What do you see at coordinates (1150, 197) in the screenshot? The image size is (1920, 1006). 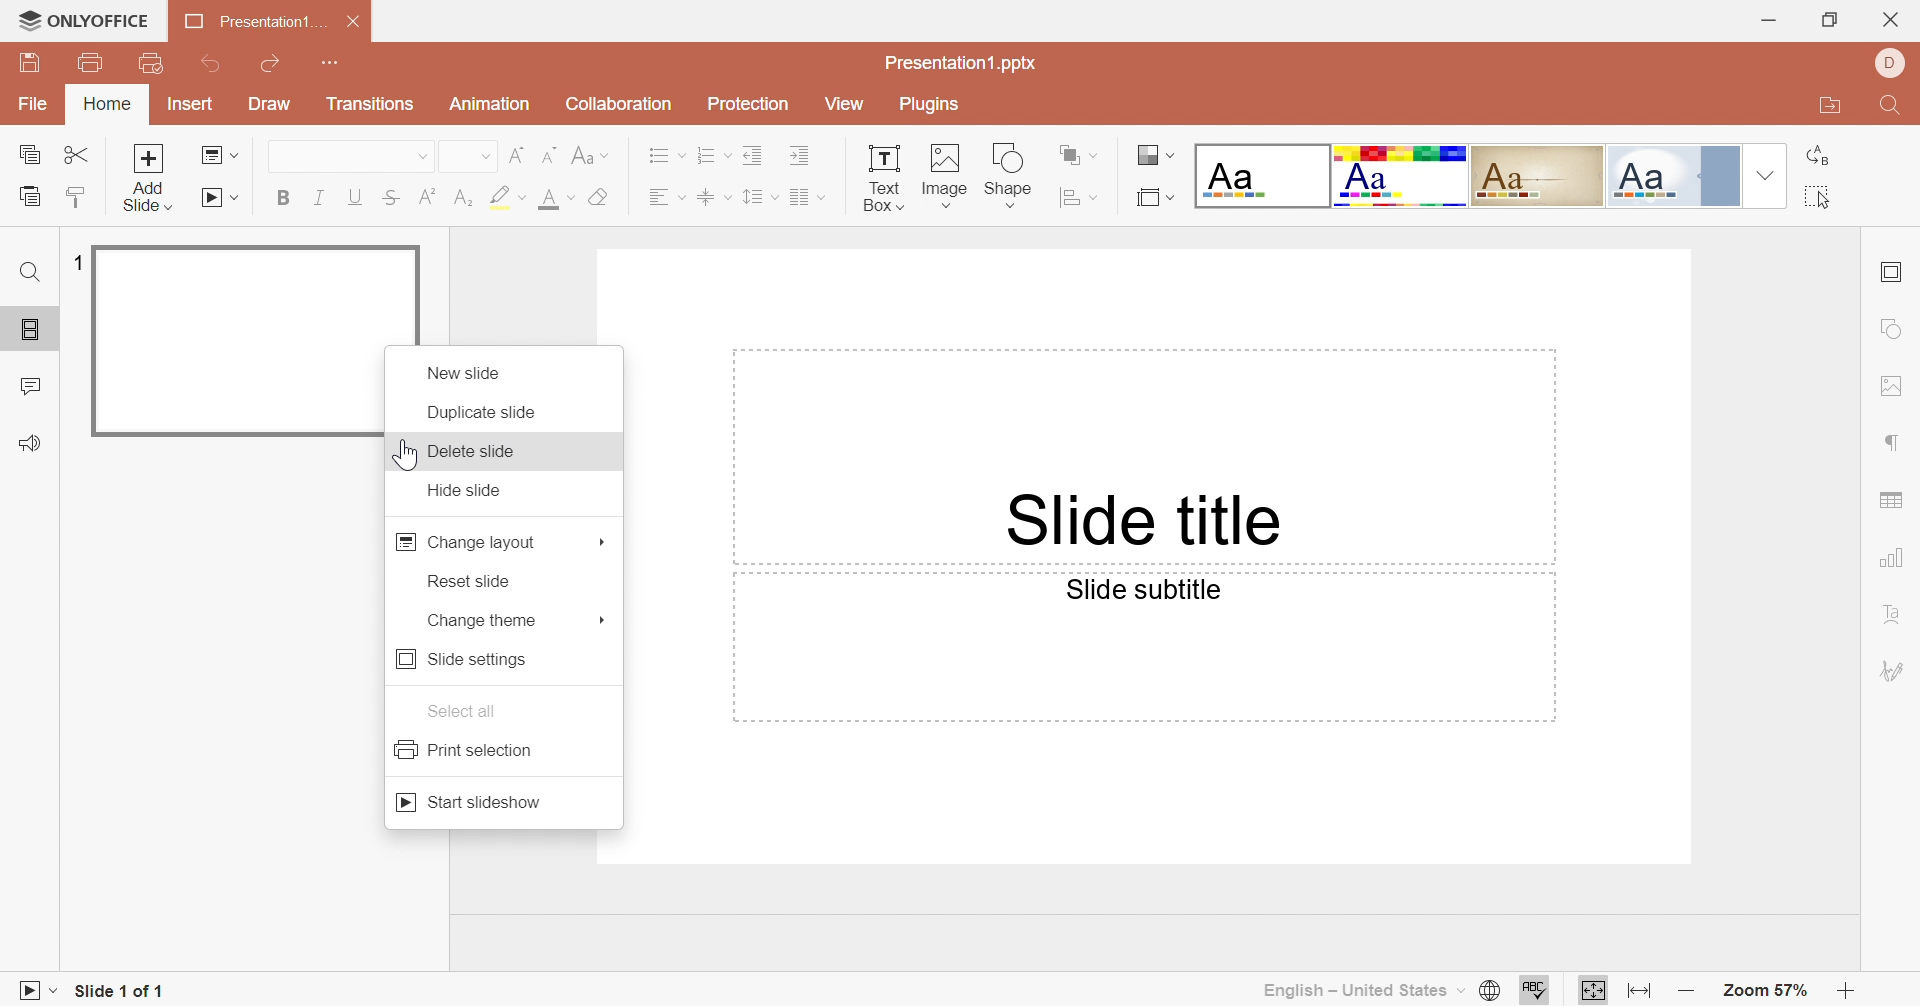 I see `Select Slide size` at bounding box center [1150, 197].